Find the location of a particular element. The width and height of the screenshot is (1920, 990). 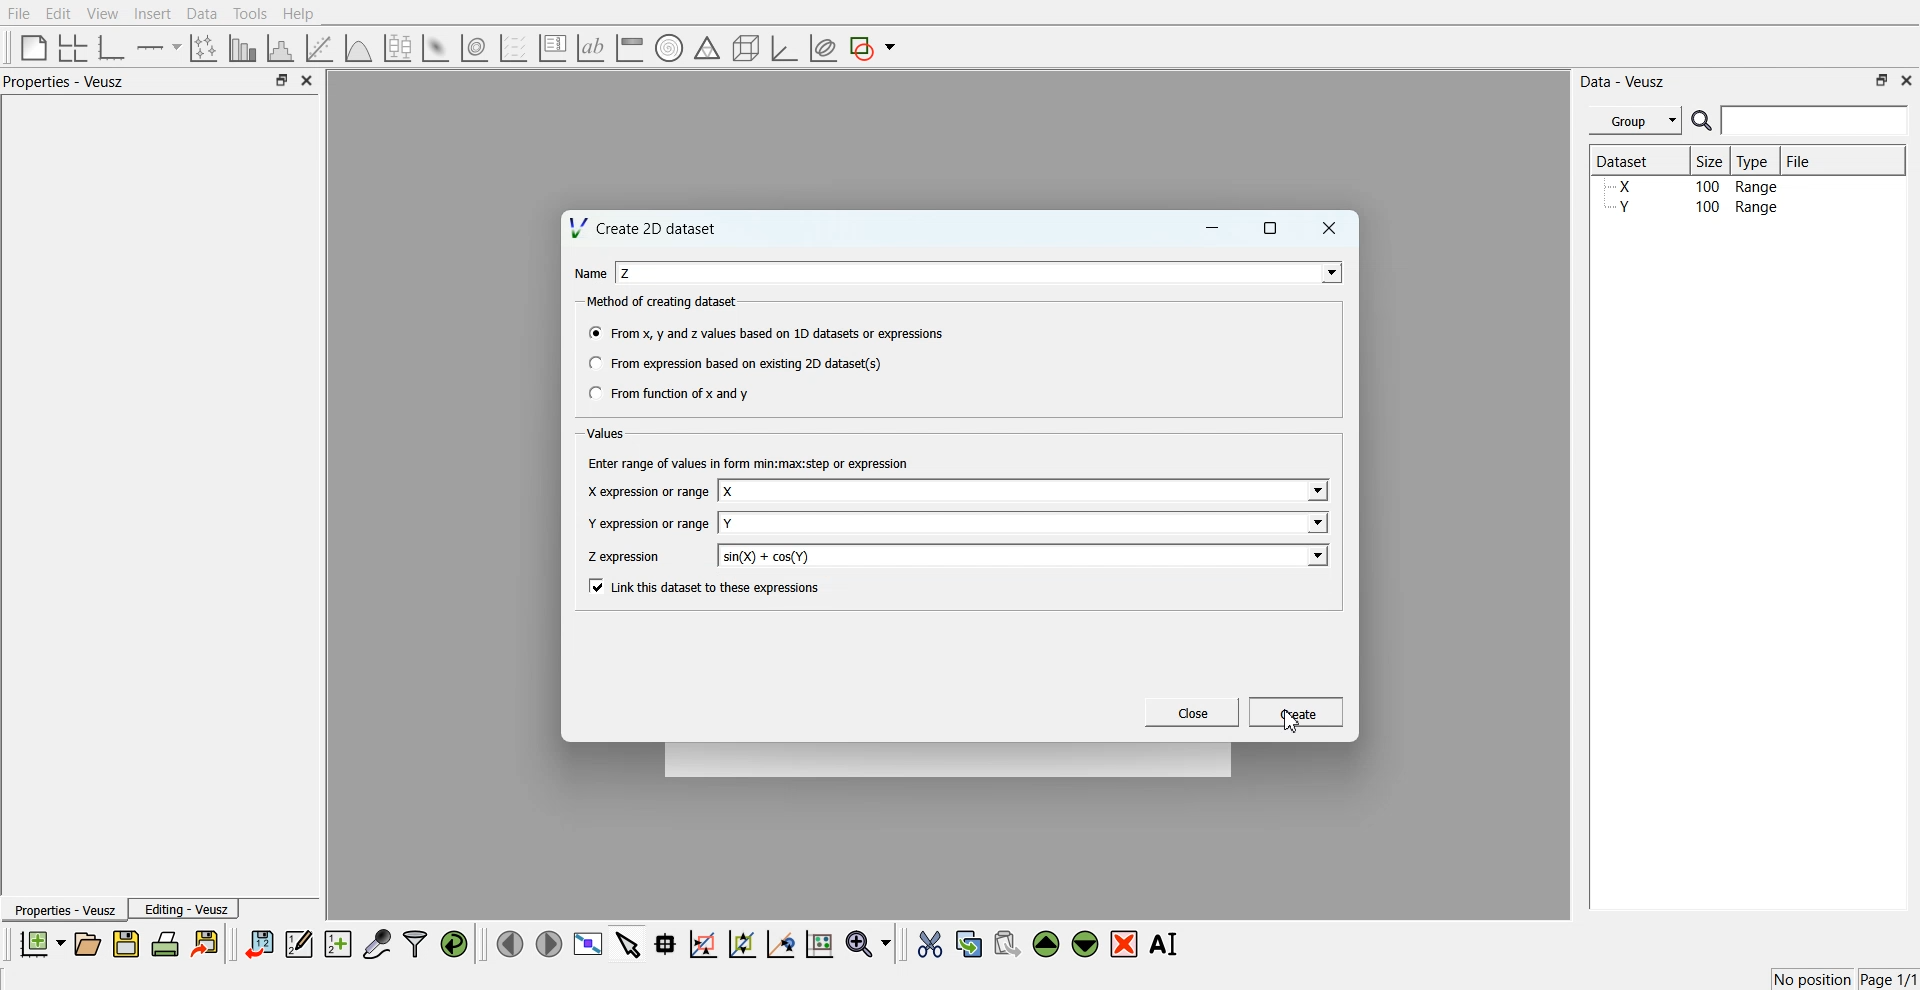

Plot points with lines is located at coordinates (205, 48).